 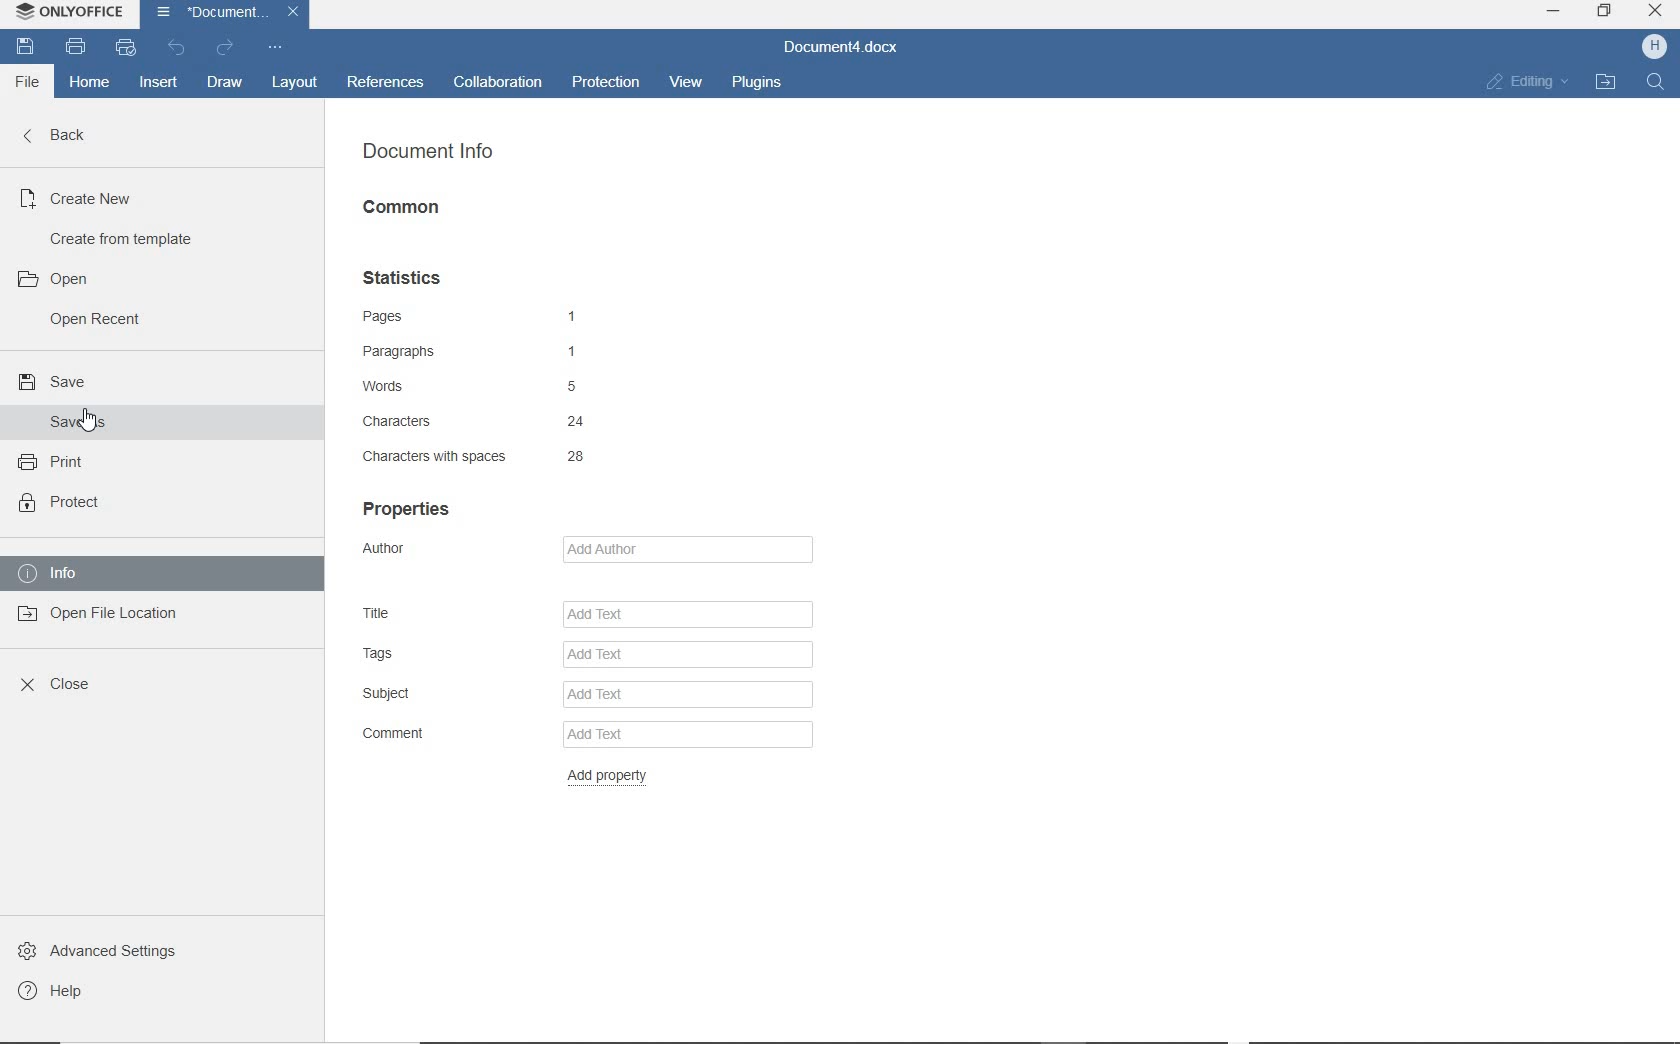 I want to click on author, so click(x=416, y=551).